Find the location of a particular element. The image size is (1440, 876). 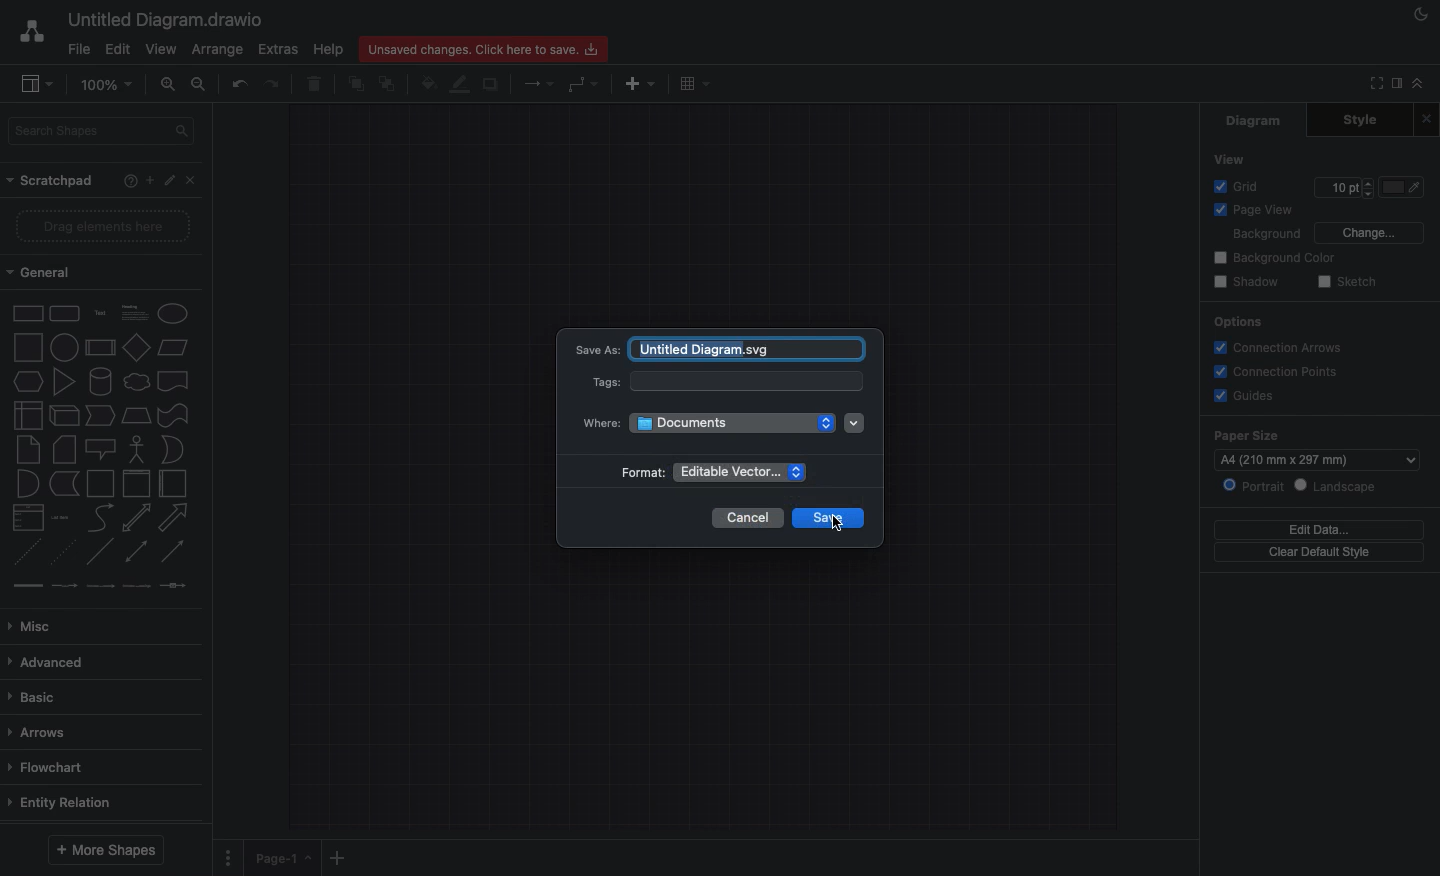

Save as is located at coordinates (596, 346).